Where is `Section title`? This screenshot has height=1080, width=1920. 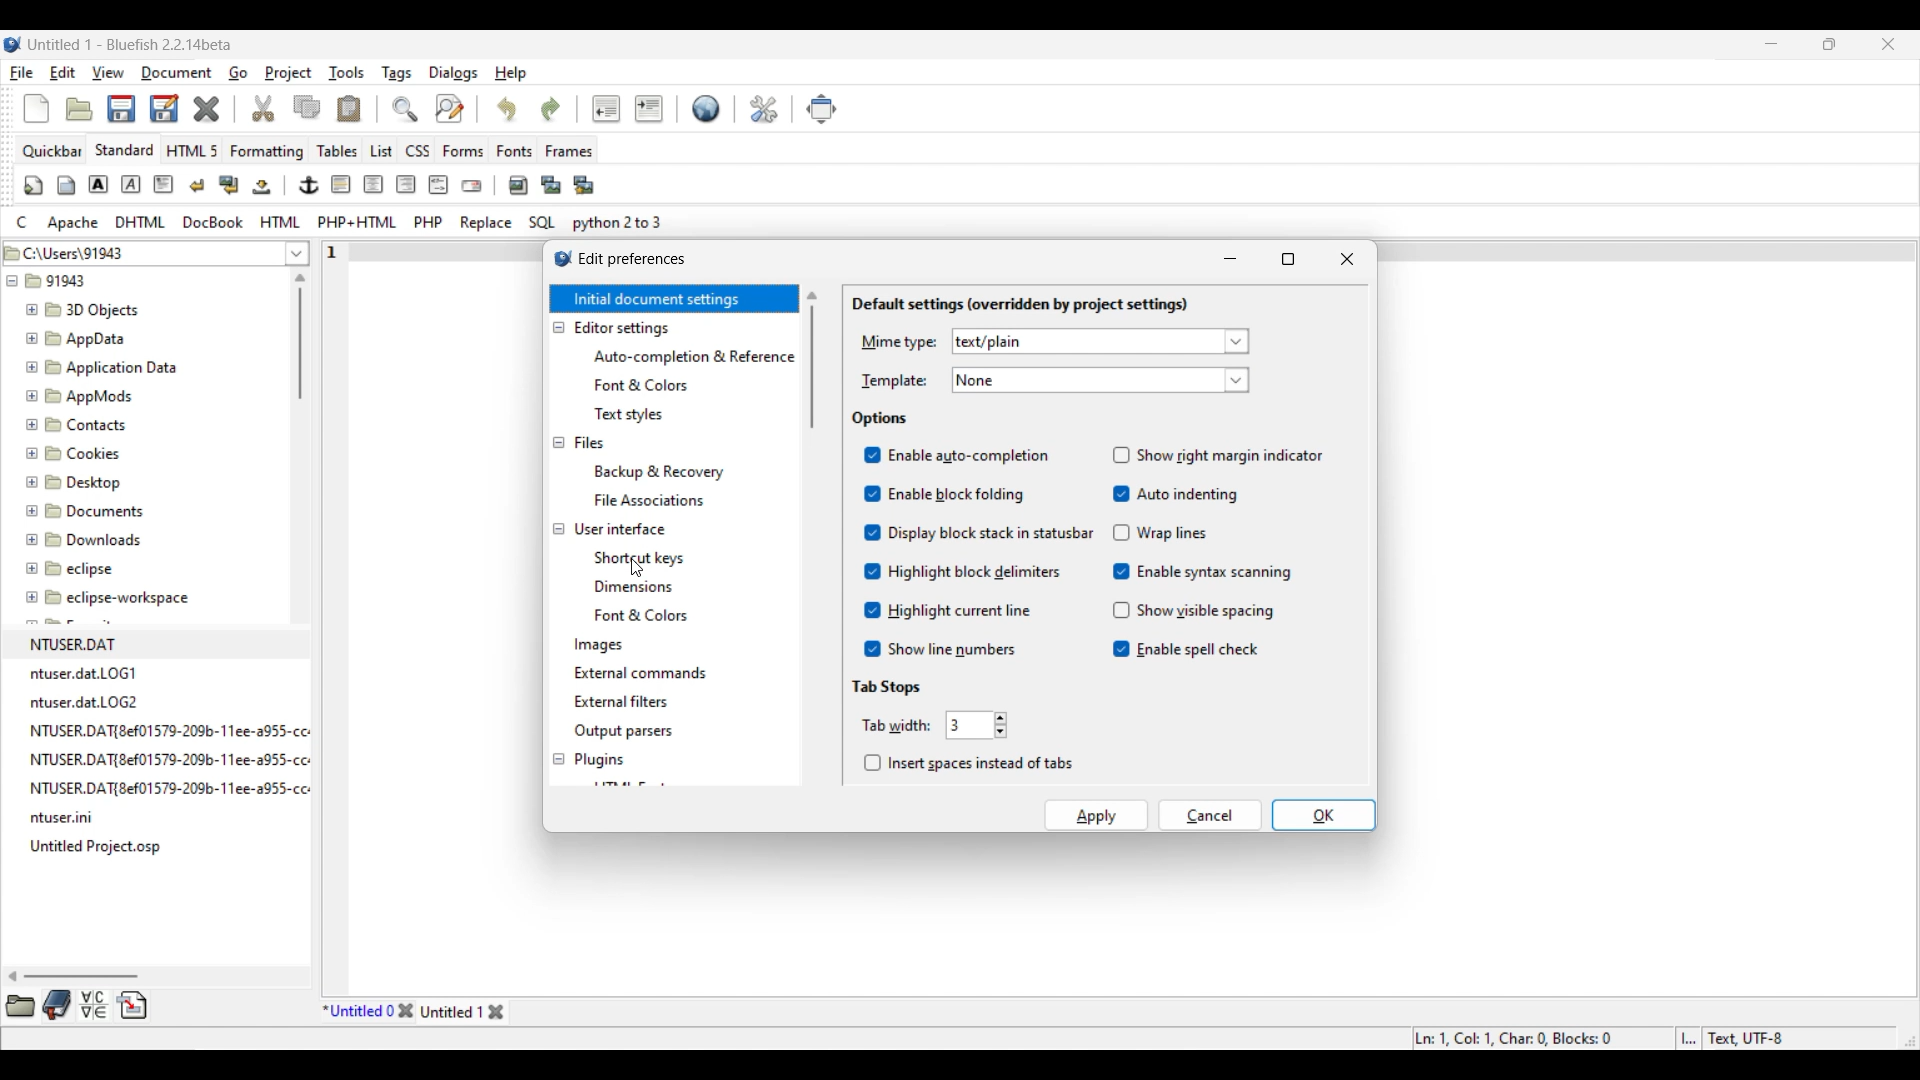
Section title is located at coordinates (1019, 305).